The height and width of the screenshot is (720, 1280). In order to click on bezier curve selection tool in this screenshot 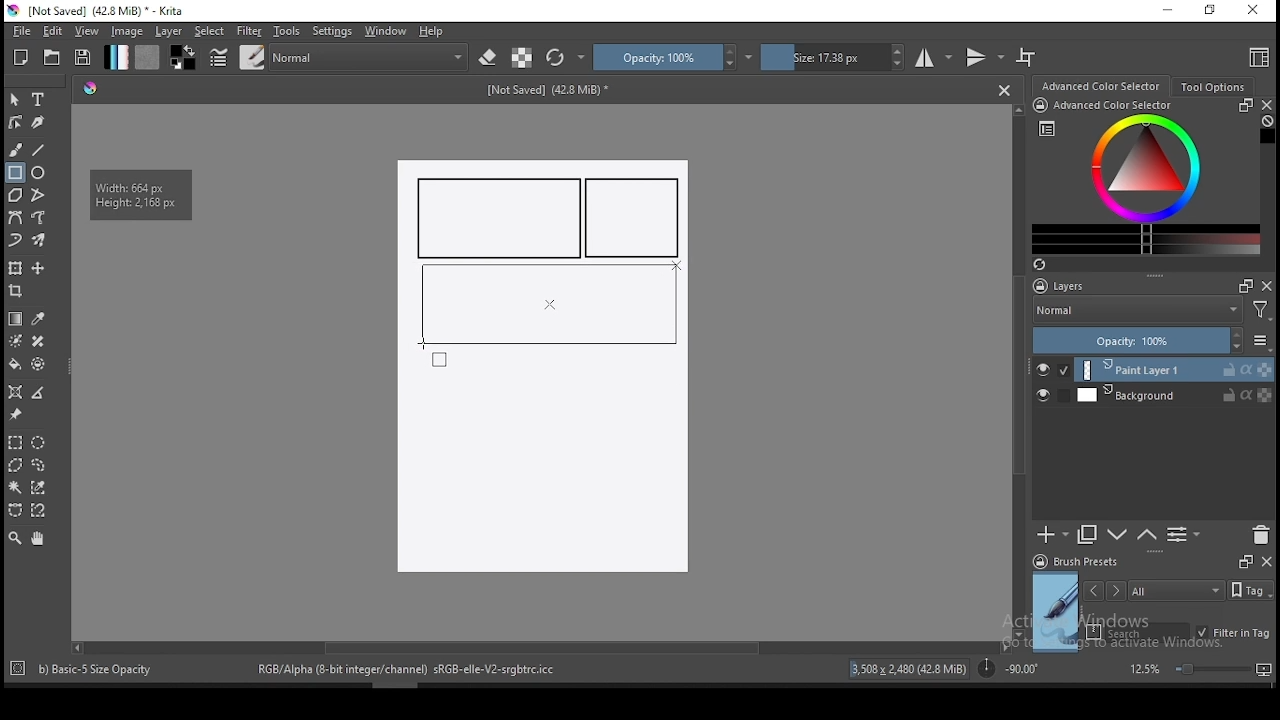, I will do `click(15, 511)`.